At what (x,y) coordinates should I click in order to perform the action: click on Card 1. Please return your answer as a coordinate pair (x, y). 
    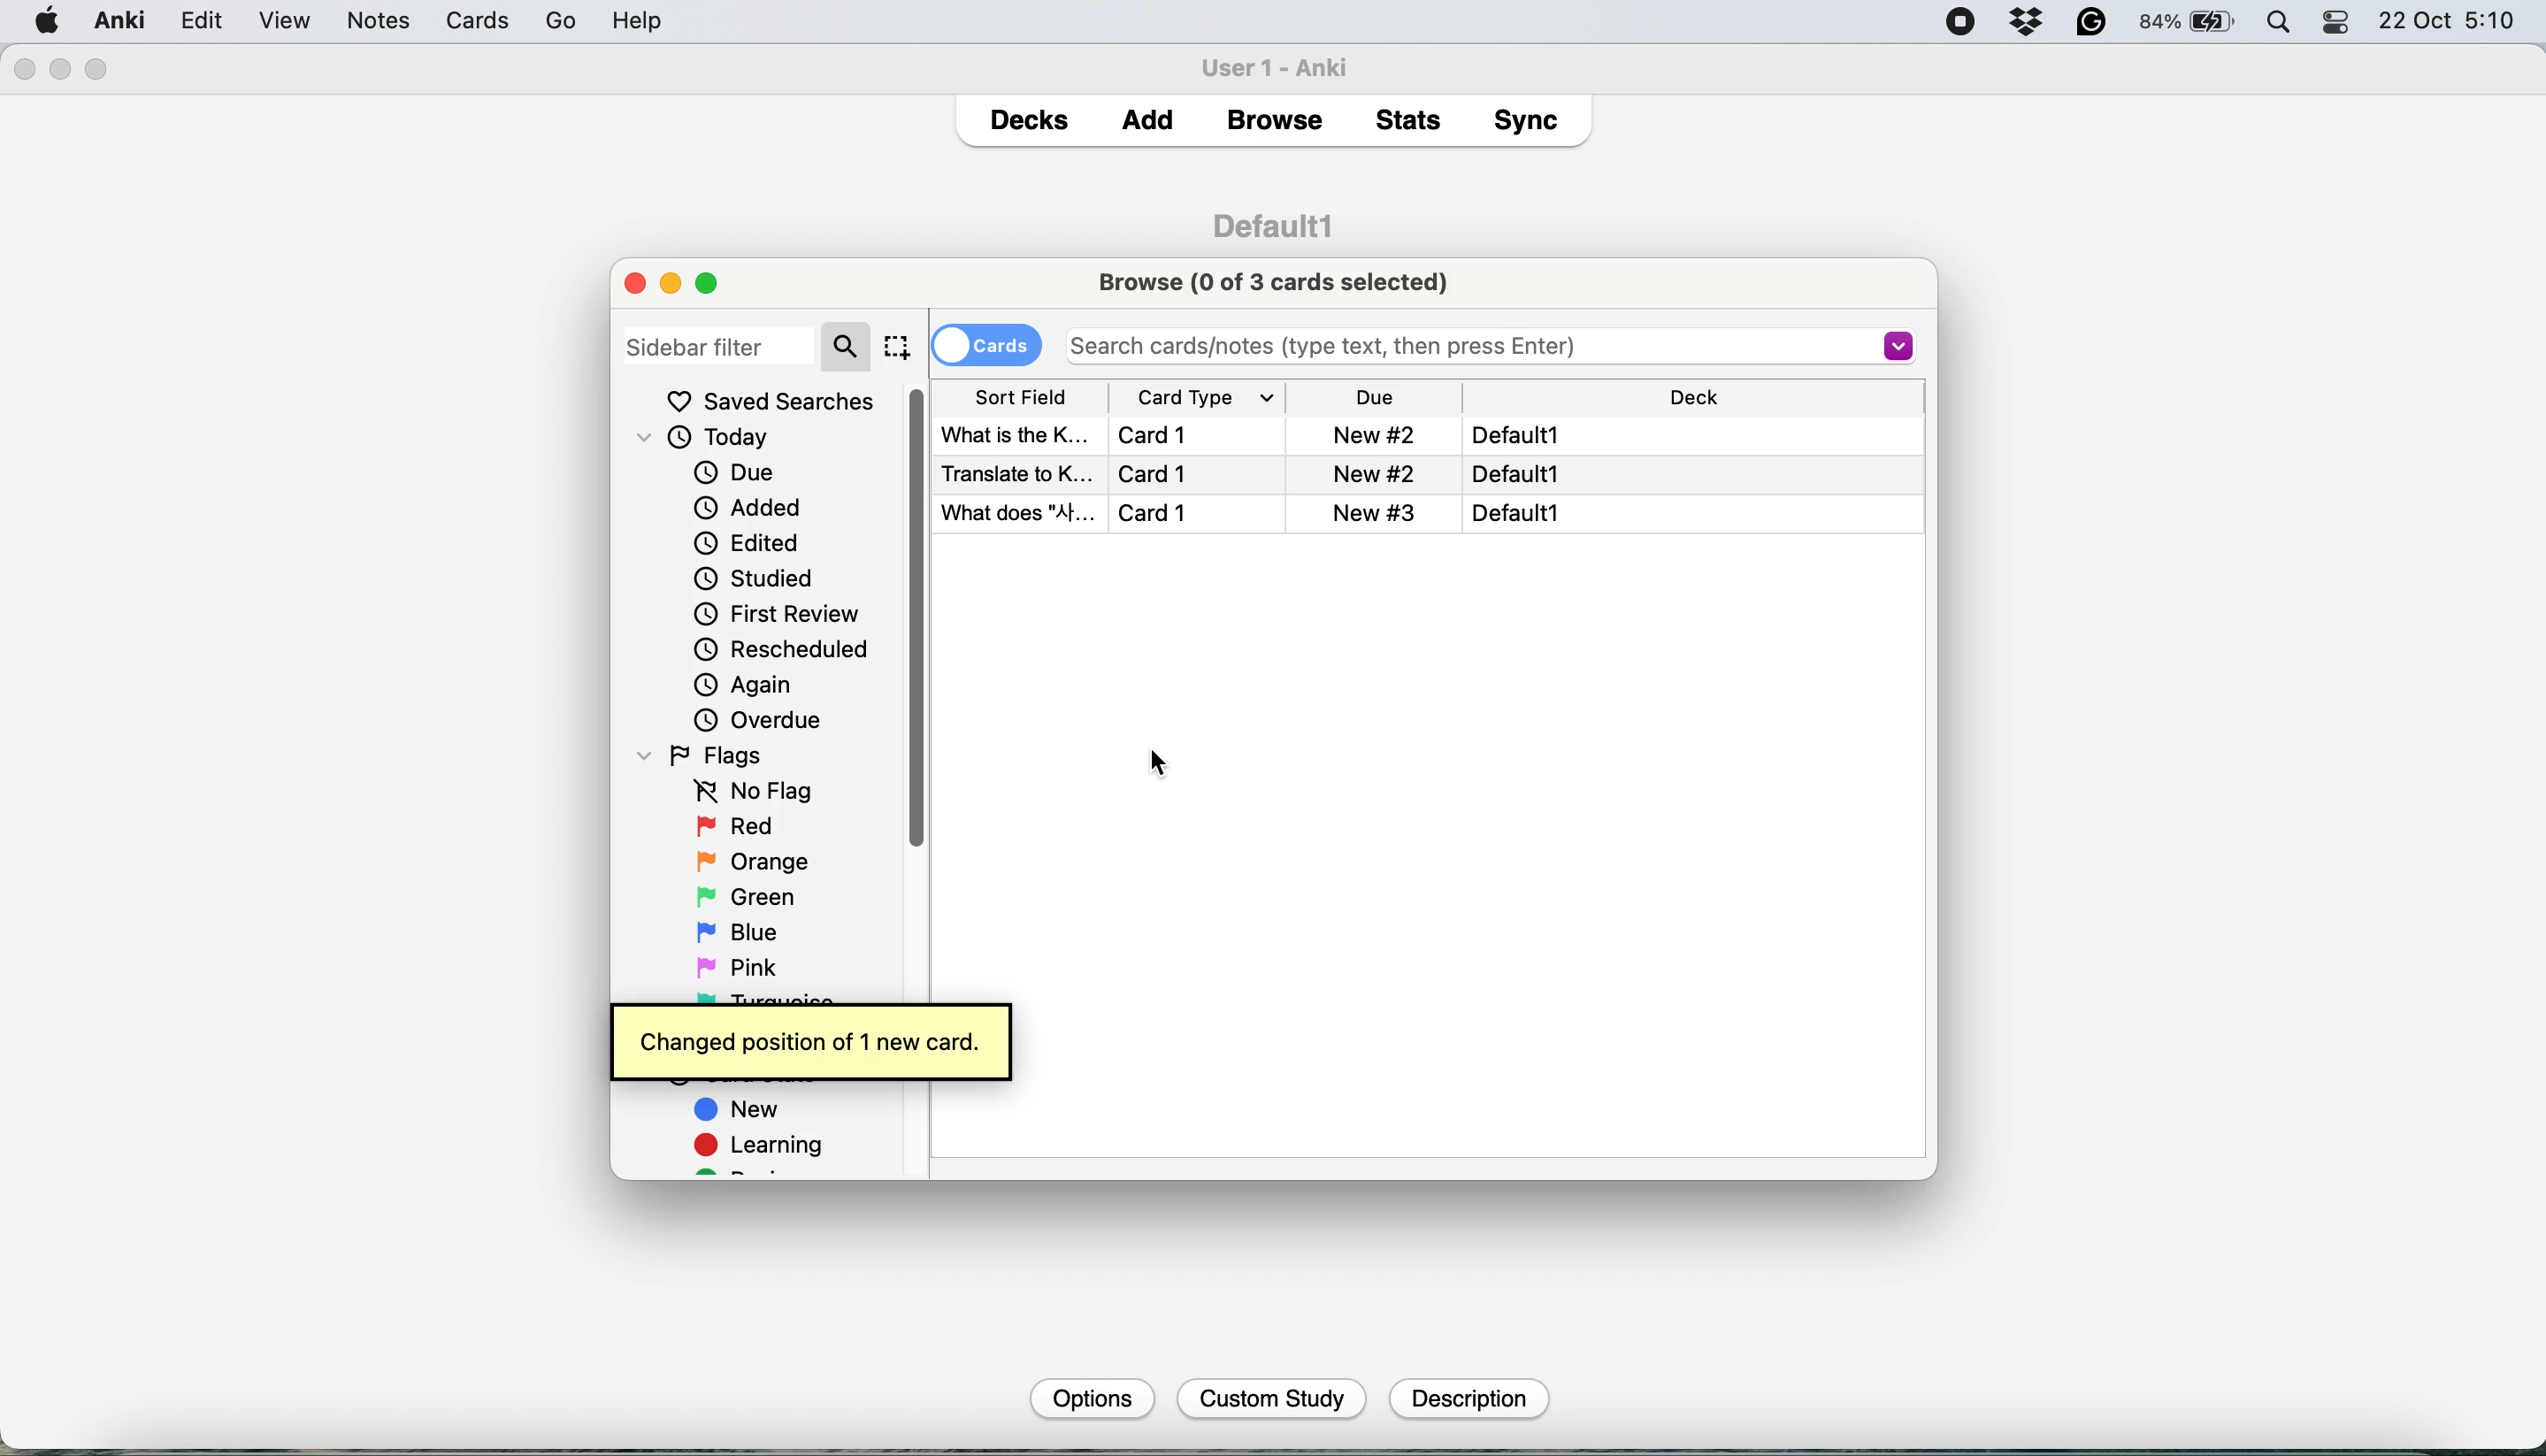
    Looking at the image, I should click on (1159, 473).